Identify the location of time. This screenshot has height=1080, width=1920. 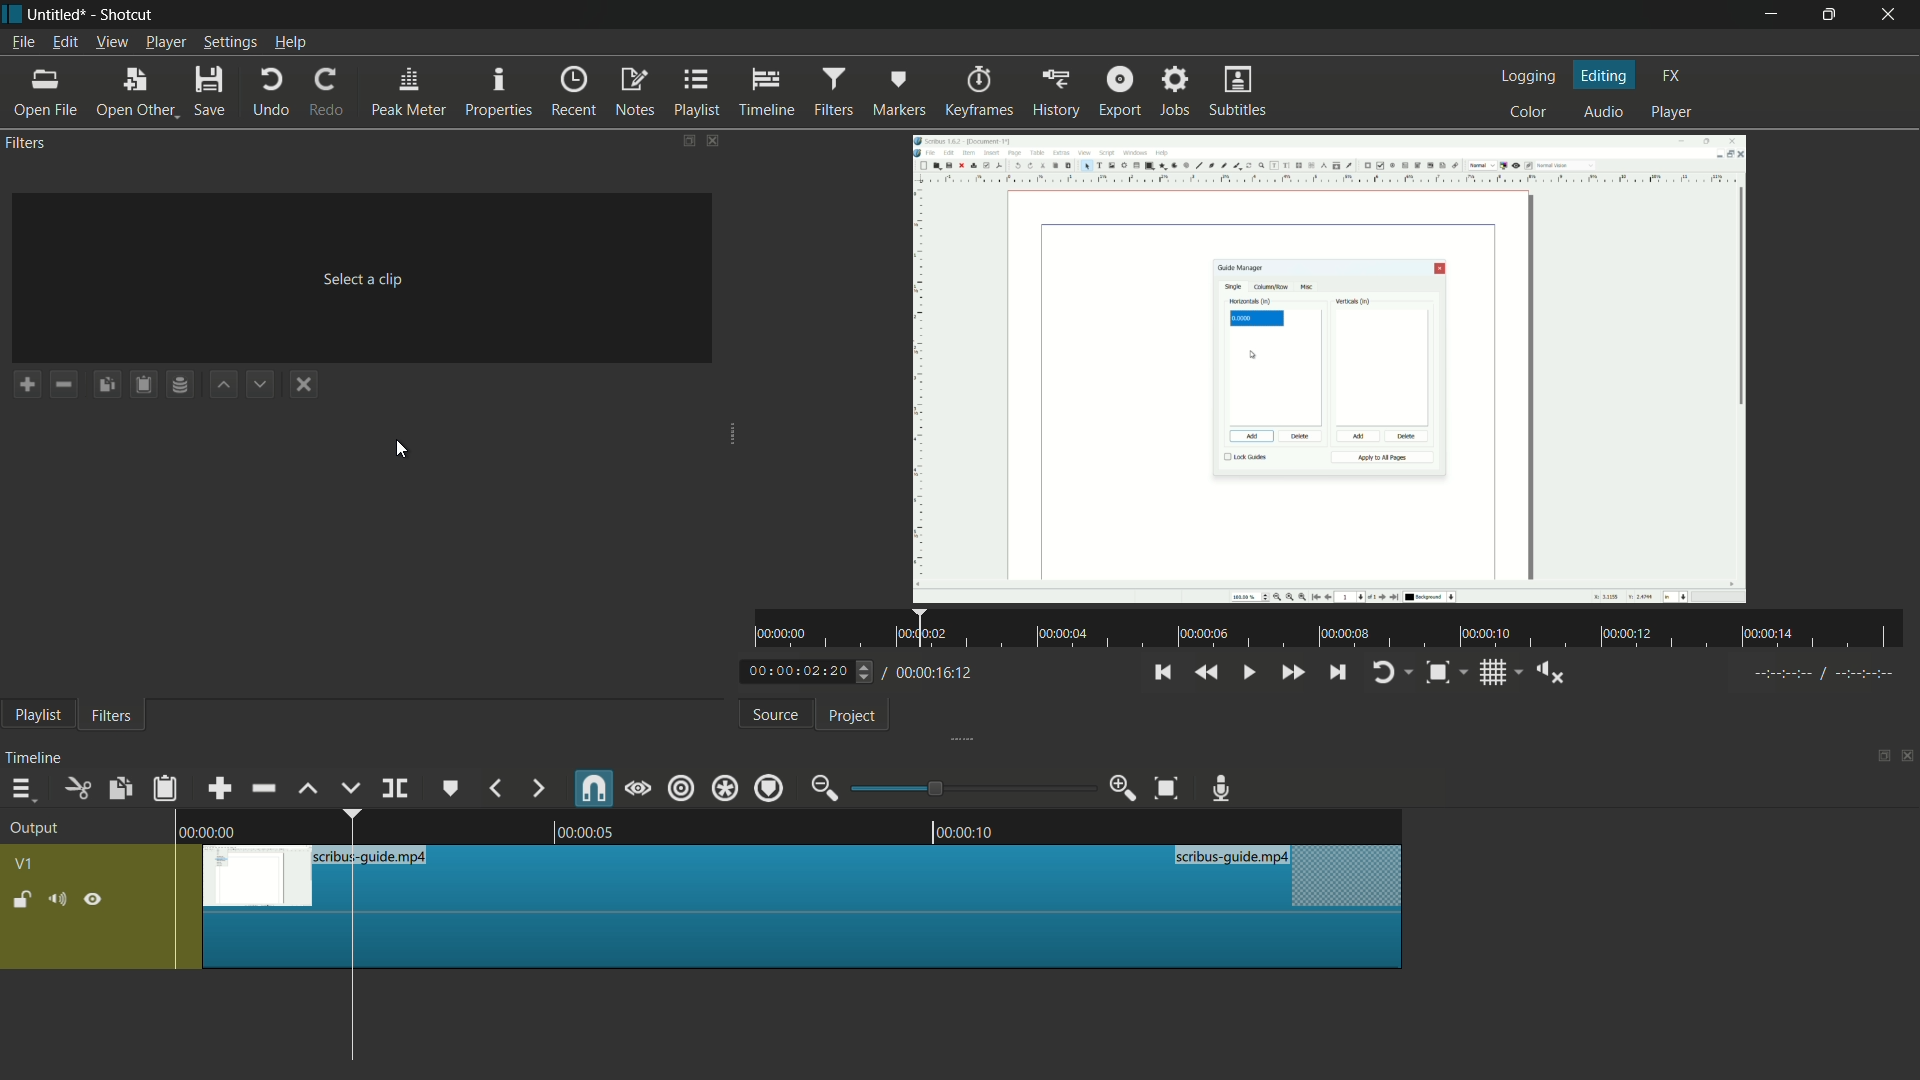
(1339, 630).